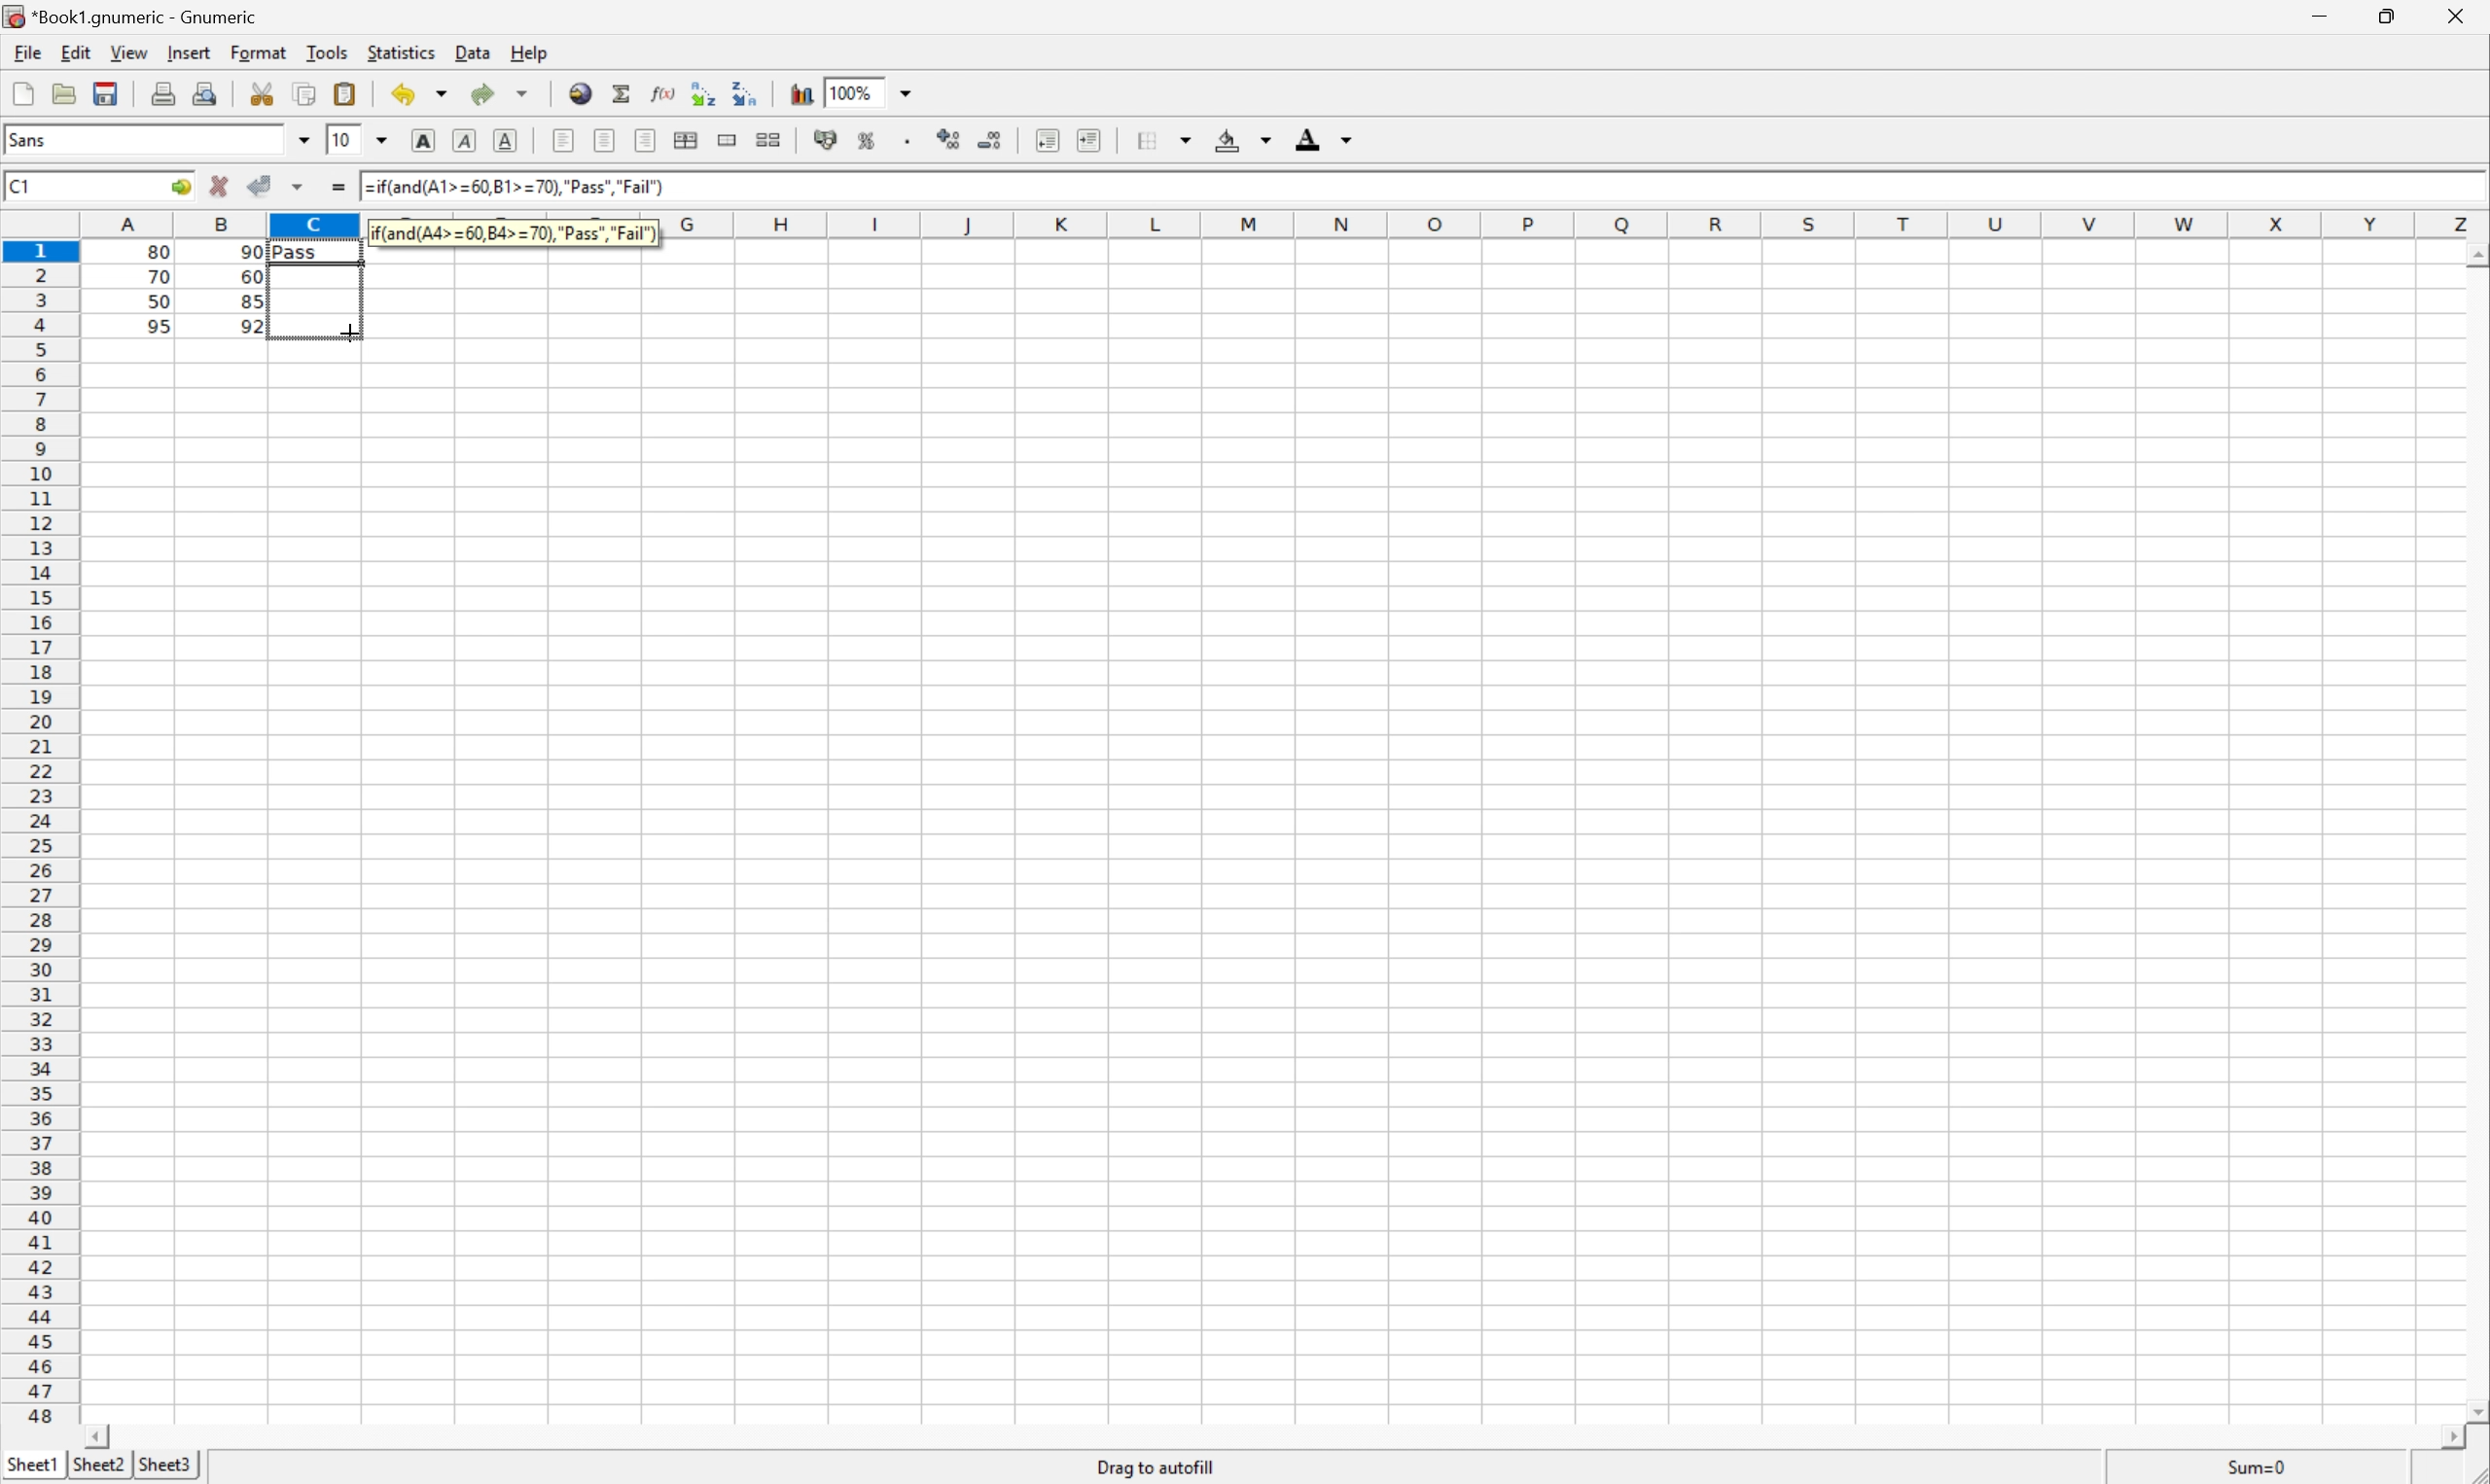 This screenshot has width=2490, height=1484. I want to click on Sort the selected region in ascending order based on the first column selected, so click(701, 93).